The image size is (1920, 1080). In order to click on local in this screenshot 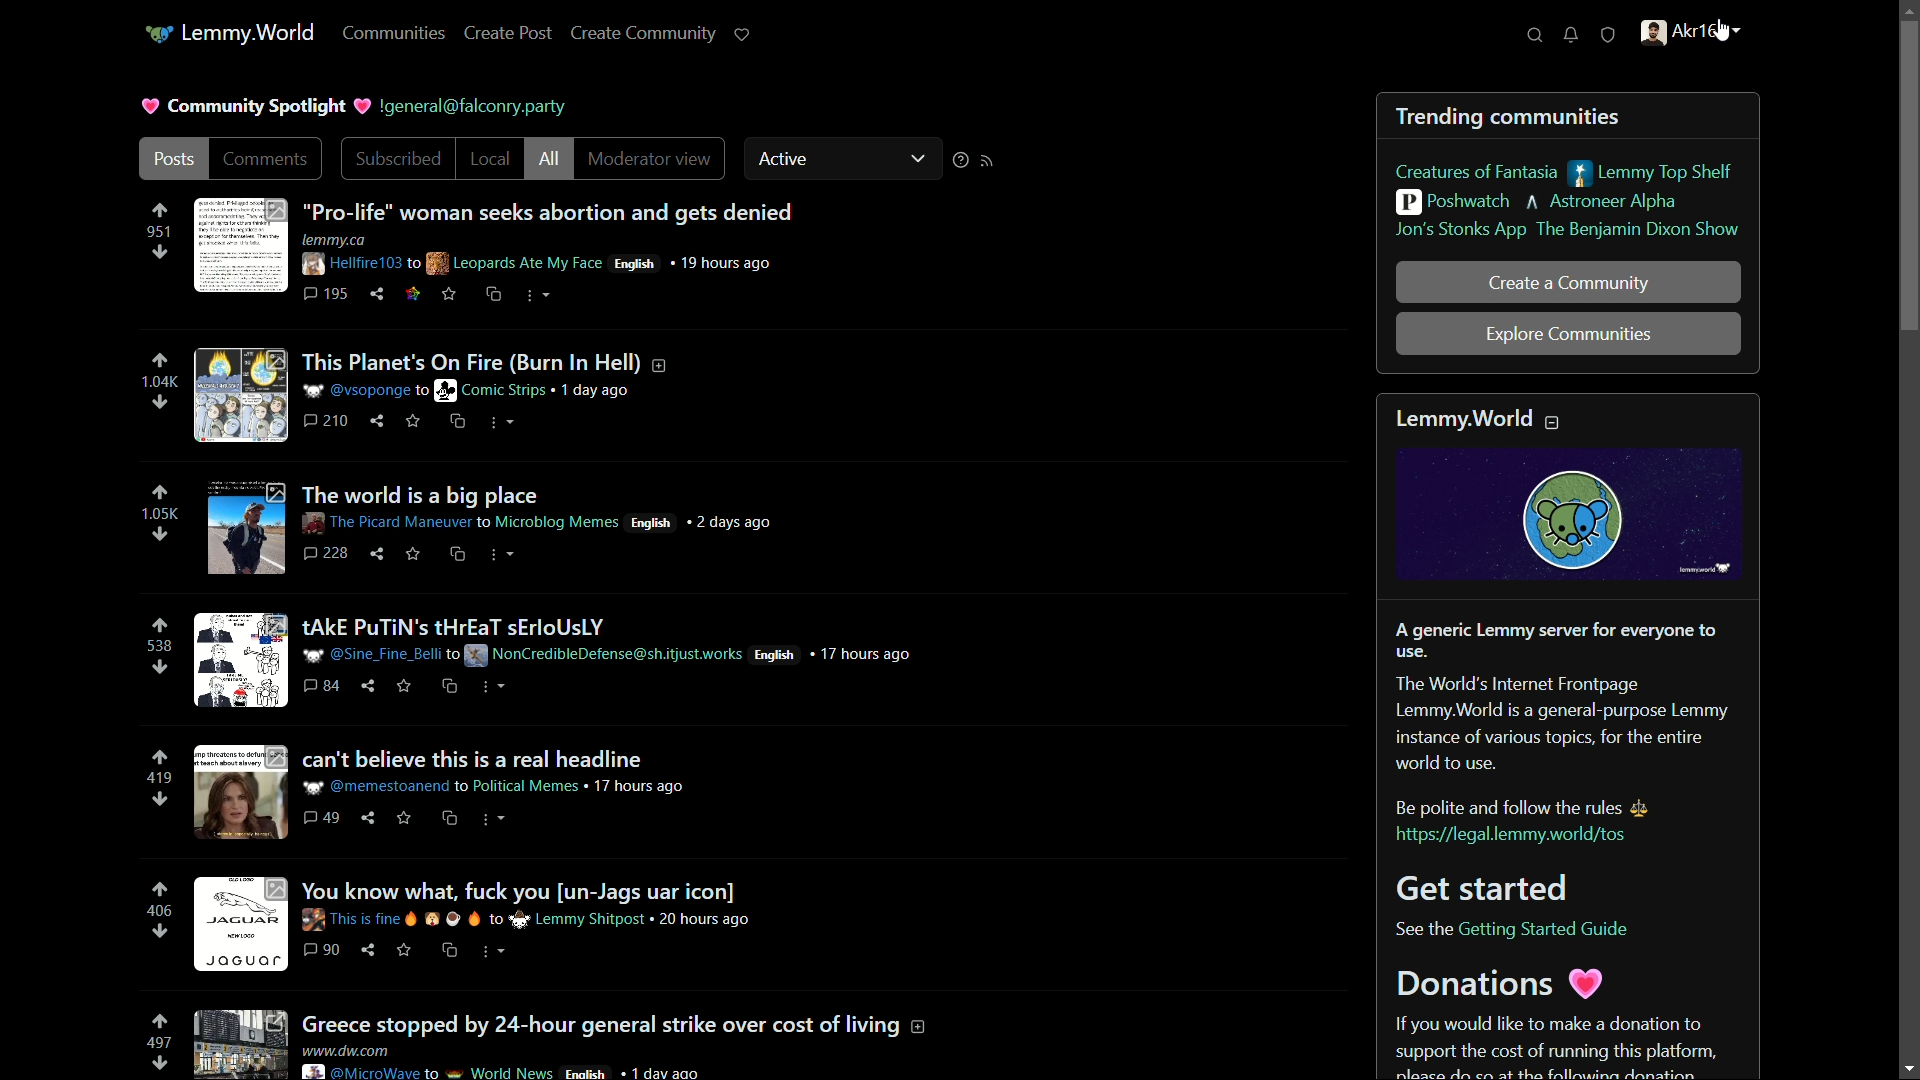, I will do `click(490, 158)`.